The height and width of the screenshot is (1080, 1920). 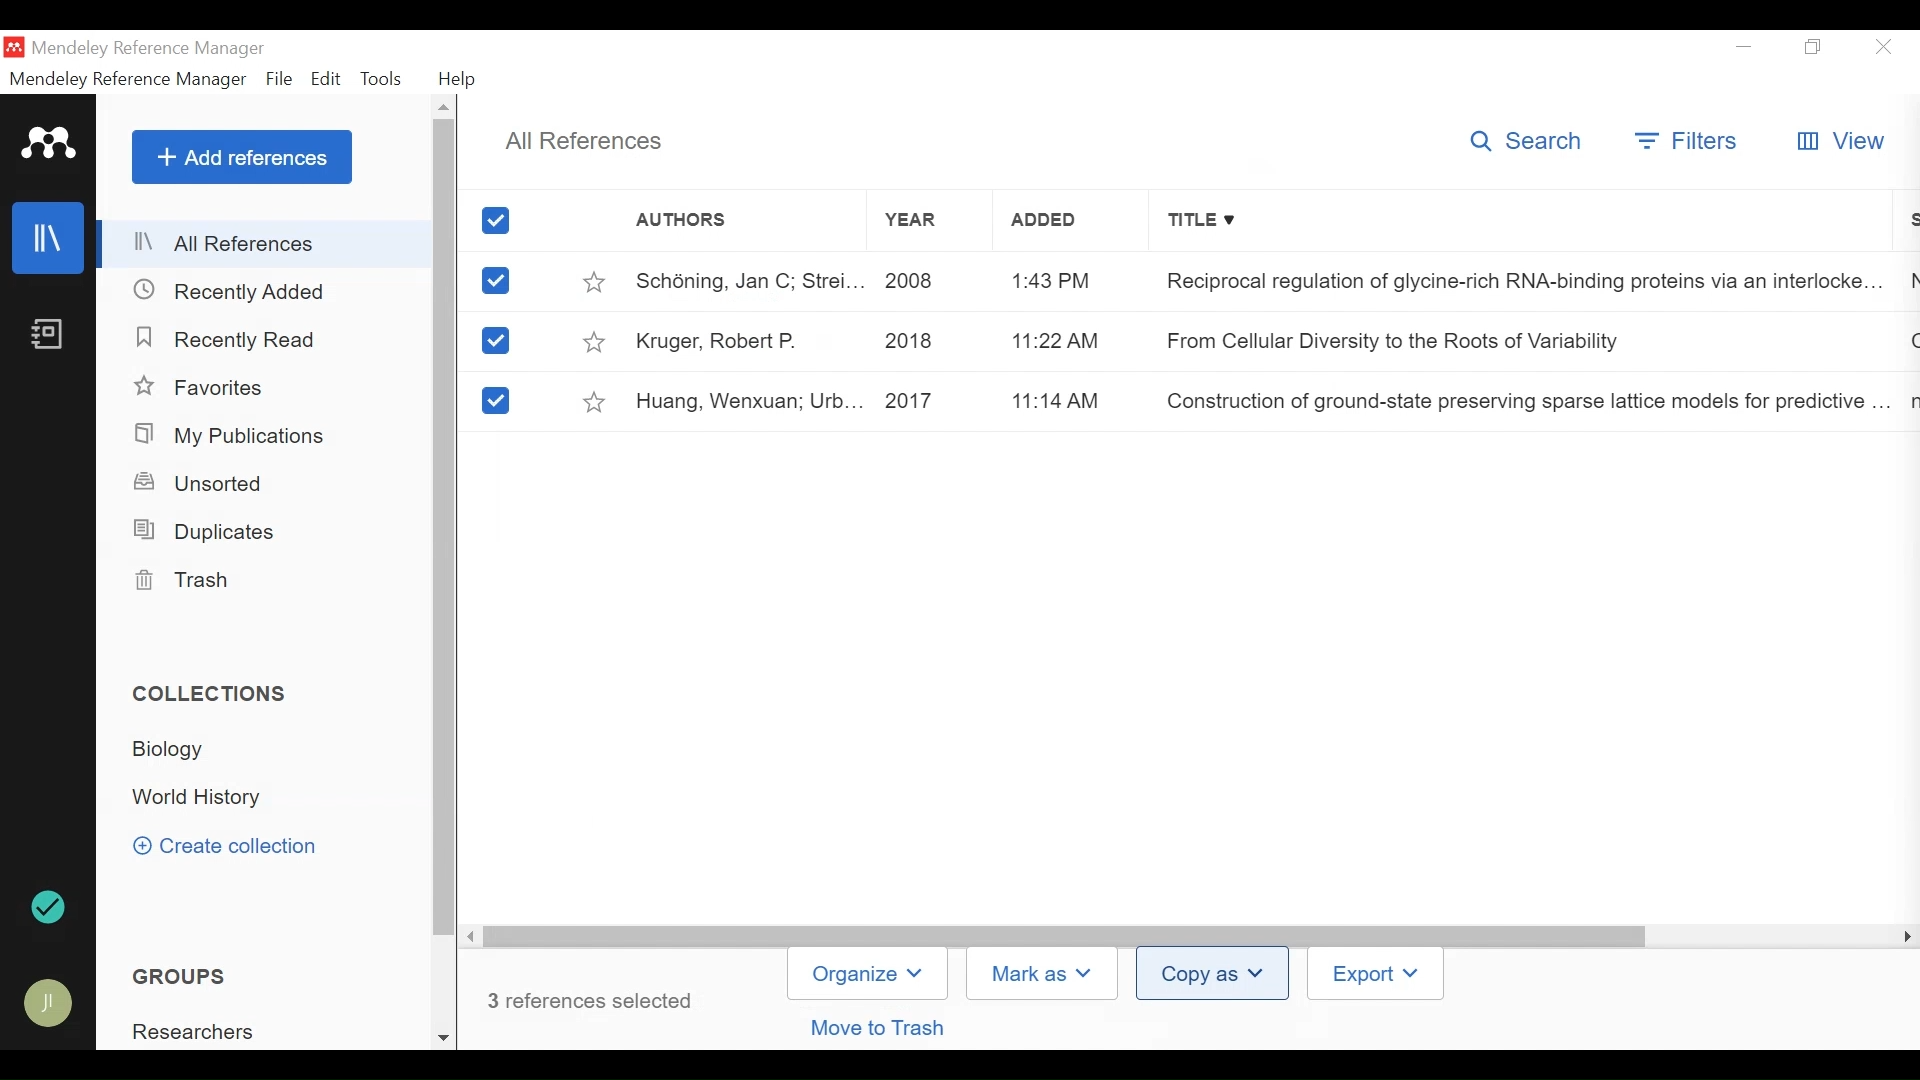 I want to click on File, so click(x=279, y=79).